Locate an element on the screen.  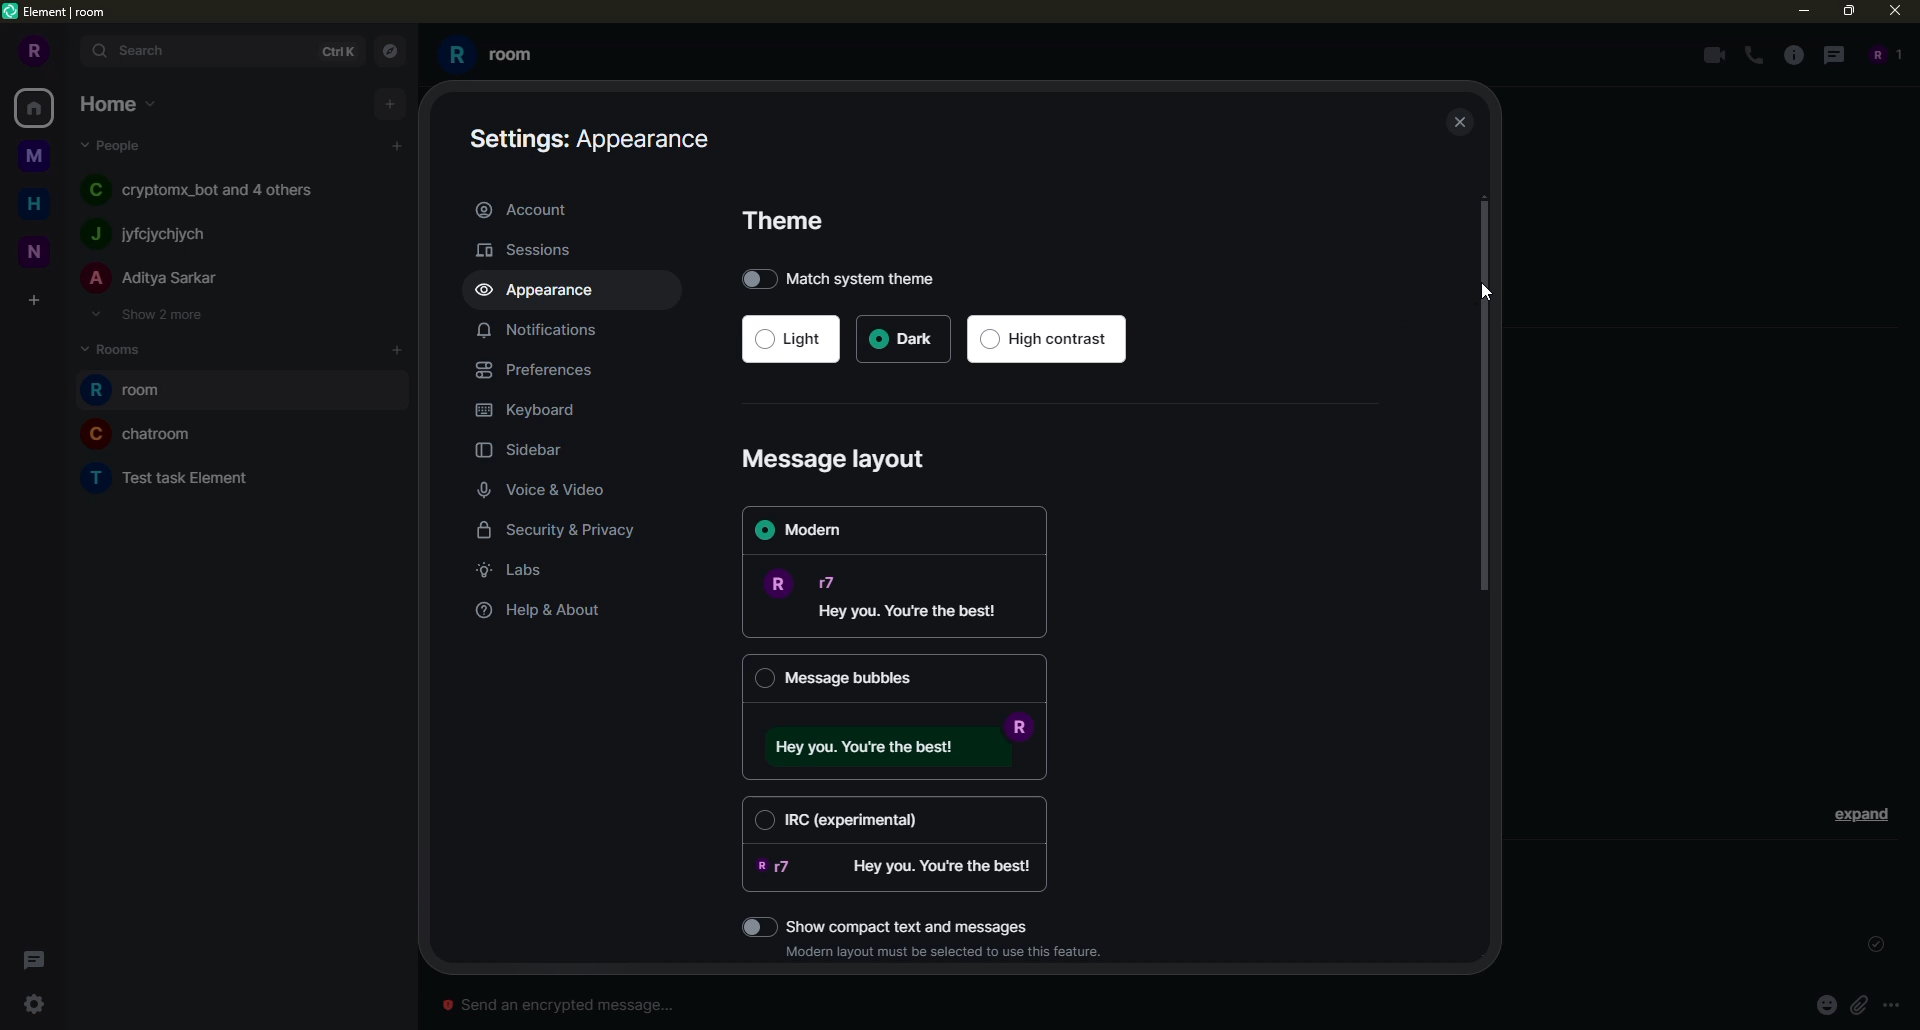
sessions is located at coordinates (536, 249).